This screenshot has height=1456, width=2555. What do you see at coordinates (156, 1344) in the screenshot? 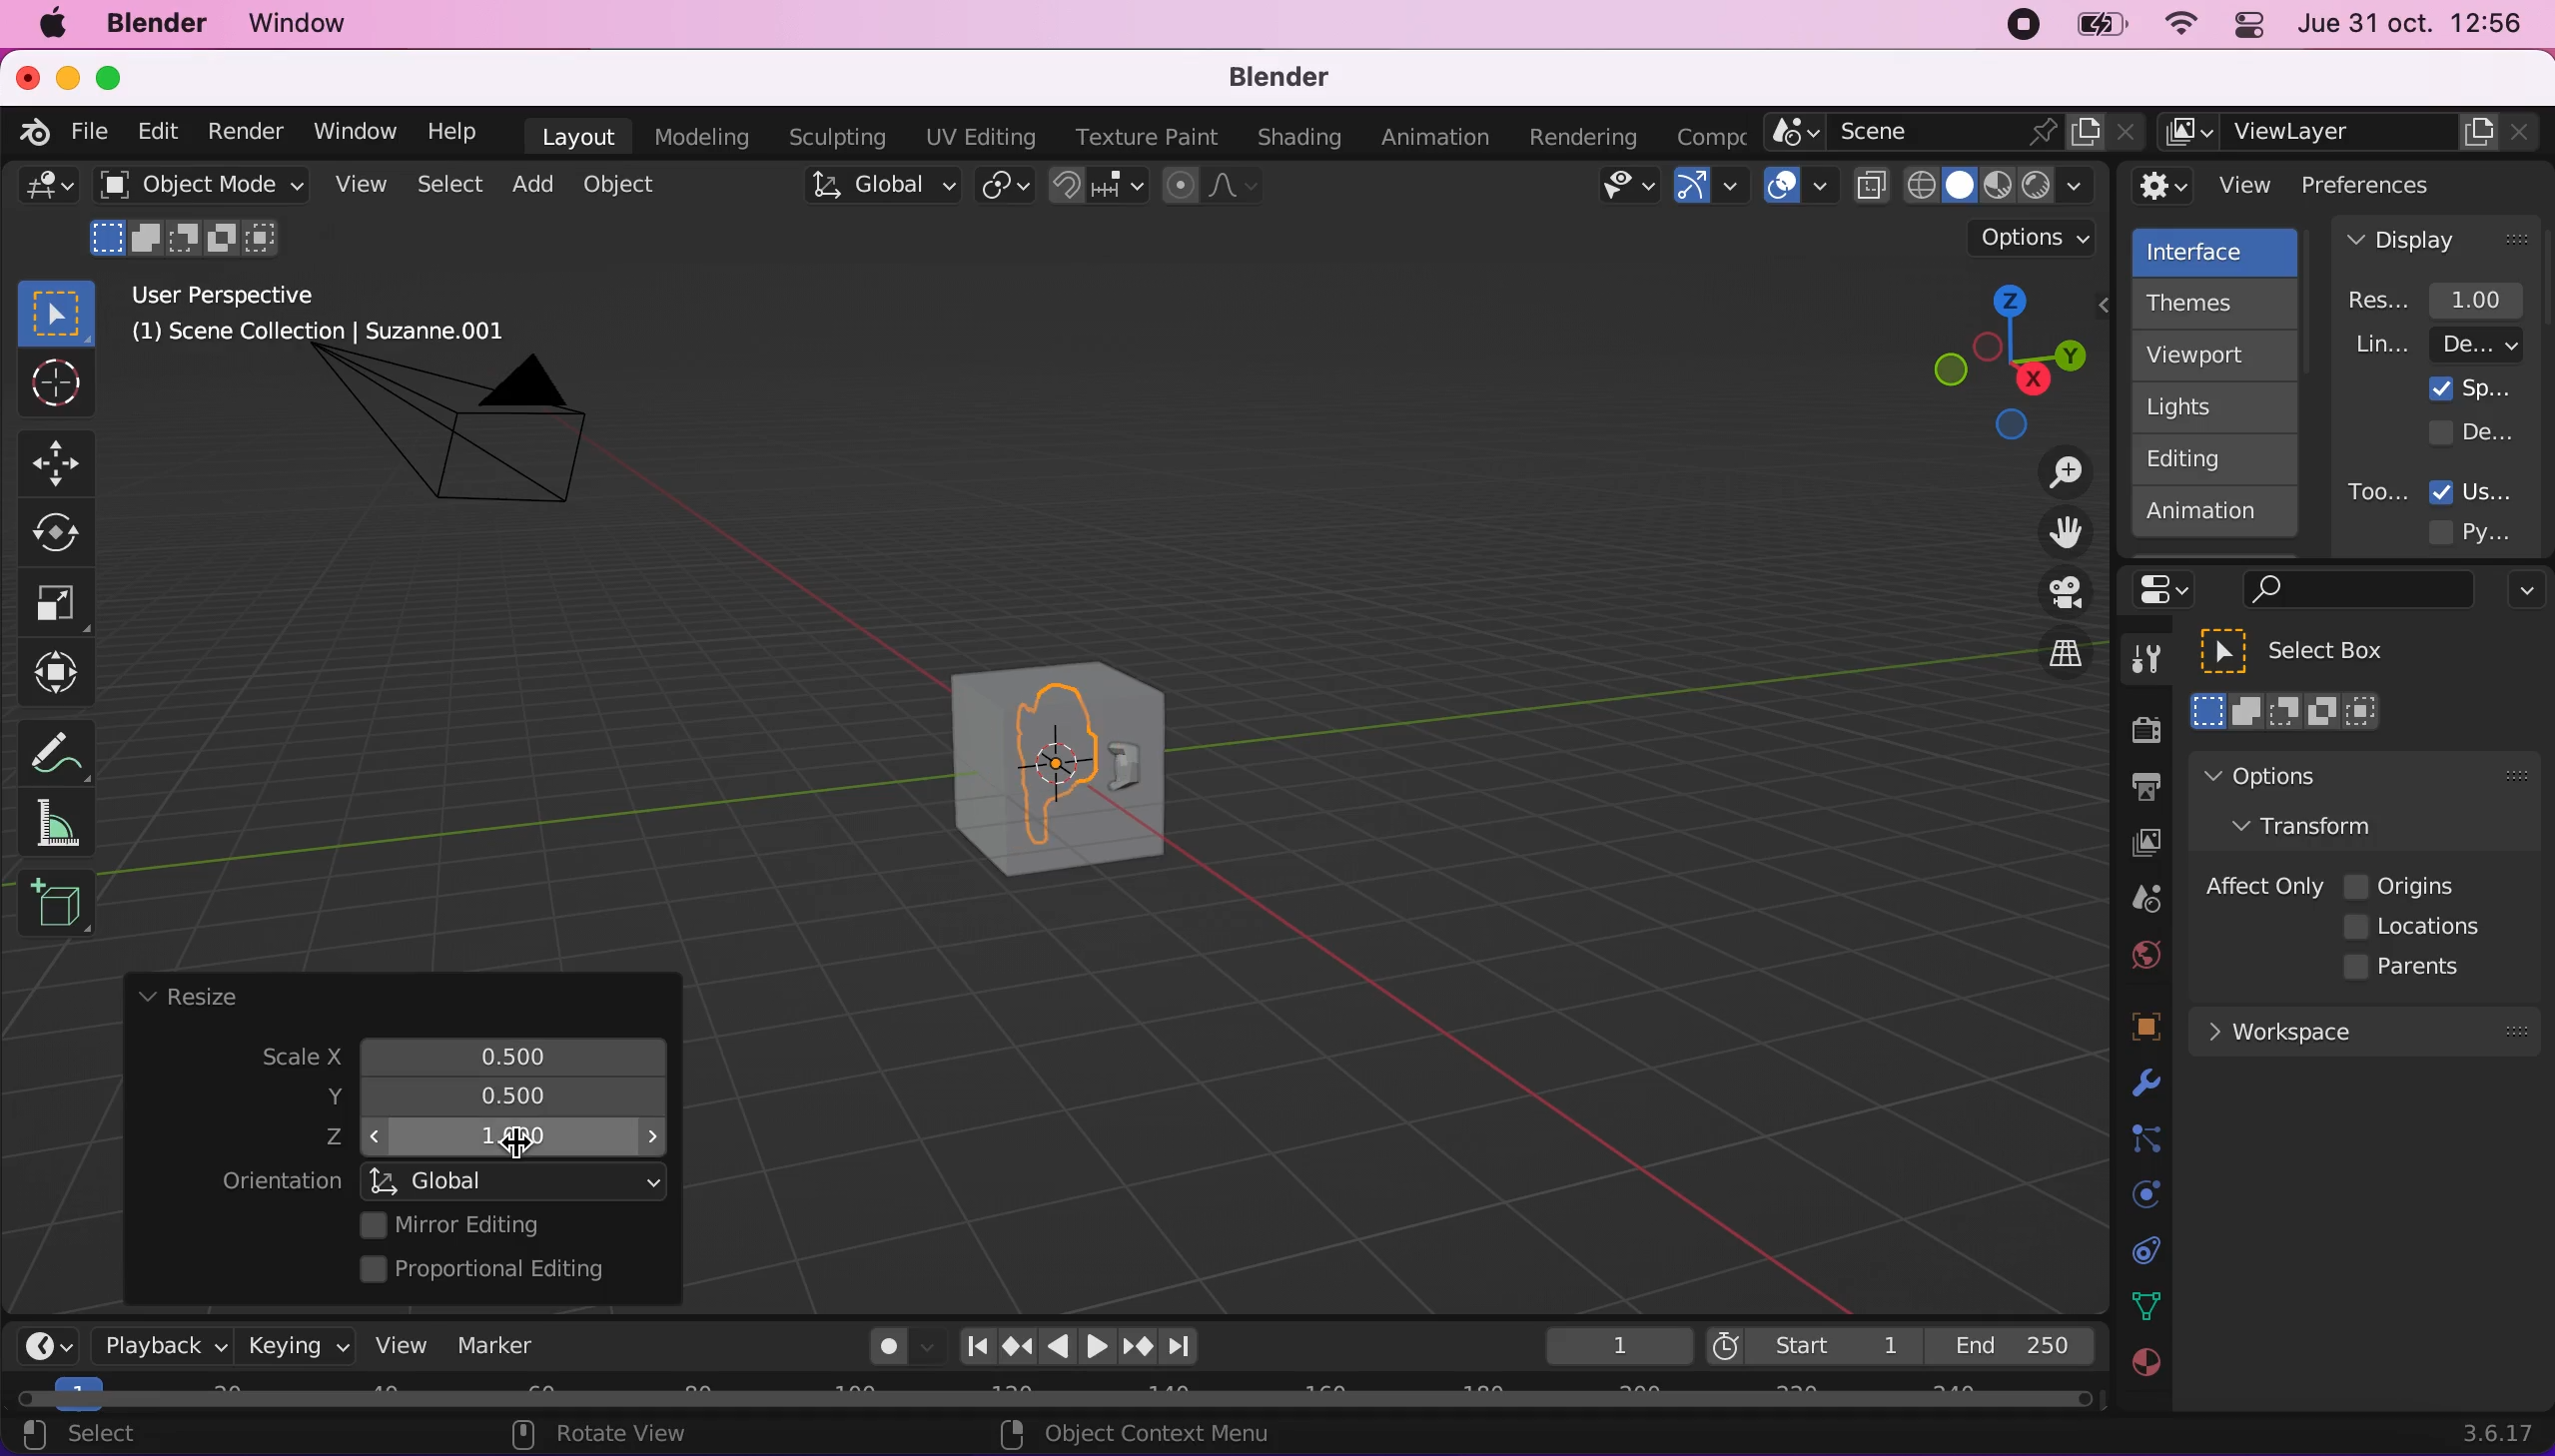
I see `playback` at bounding box center [156, 1344].